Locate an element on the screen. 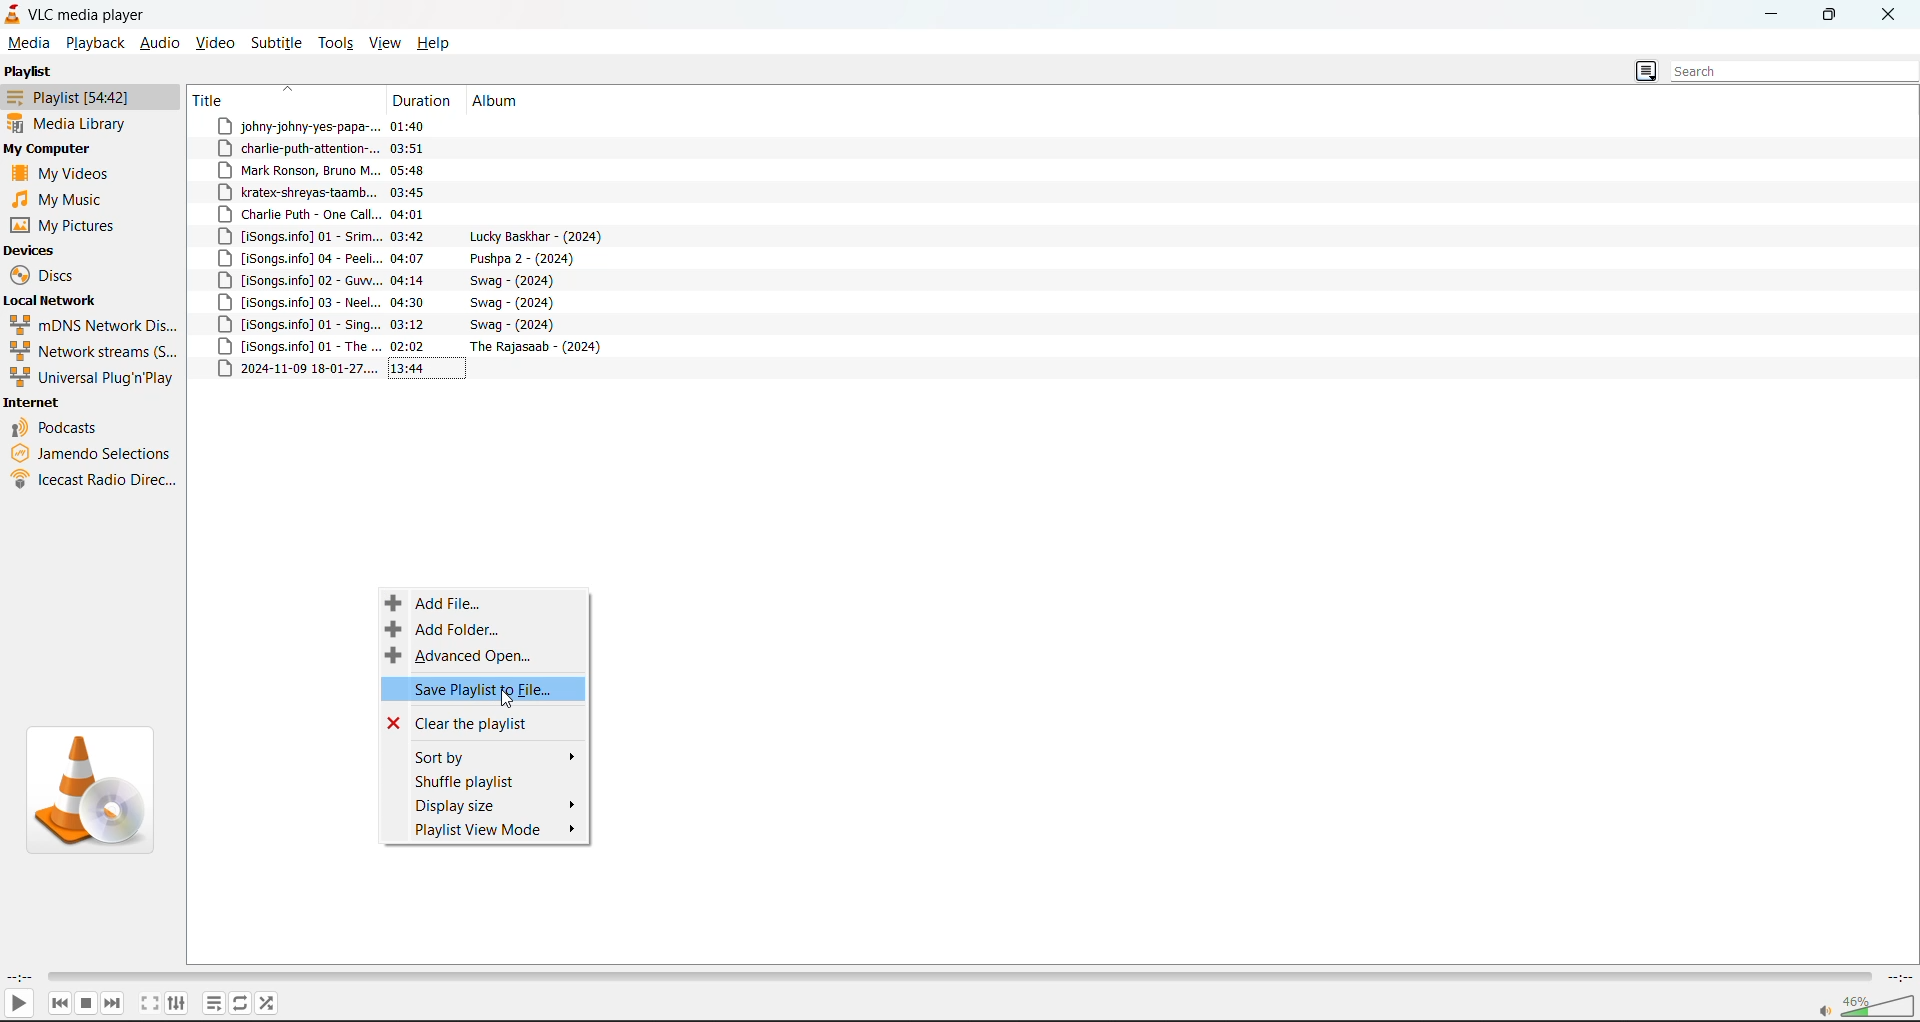 This screenshot has width=1920, height=1022. network streams is located at coordinates (94, 353).